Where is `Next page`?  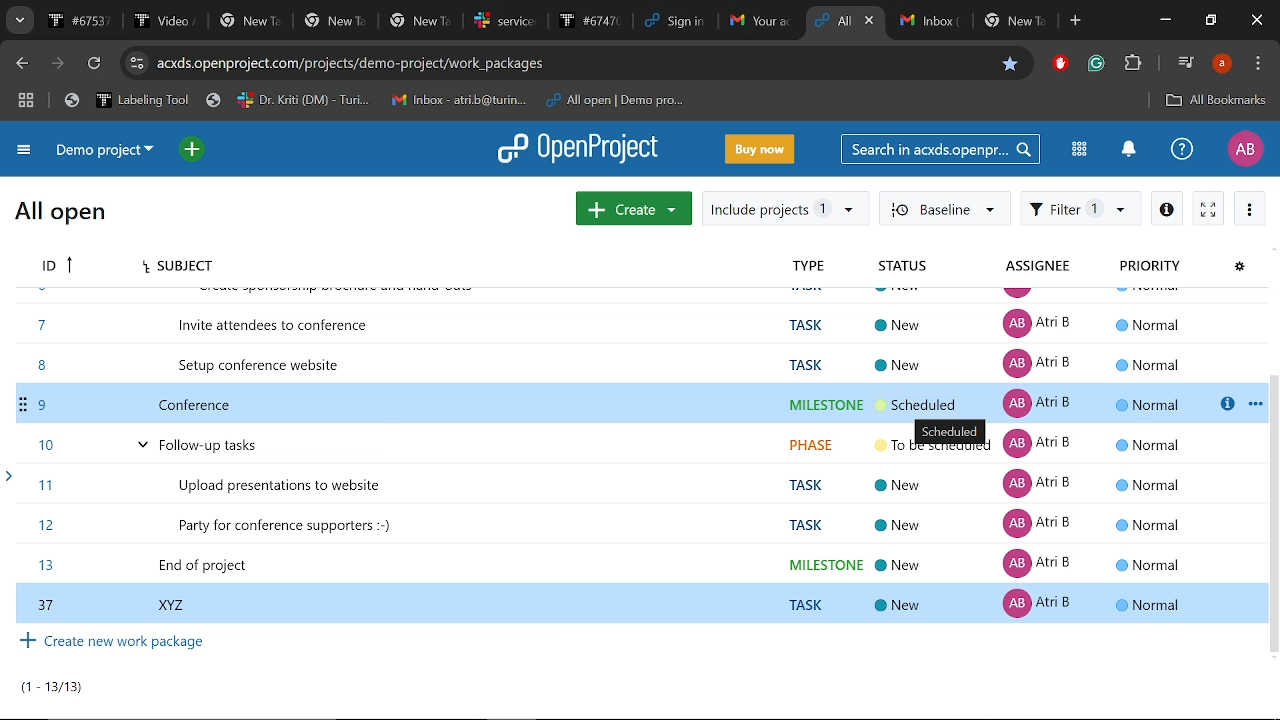
Next page is located at coordinates (61, 63).